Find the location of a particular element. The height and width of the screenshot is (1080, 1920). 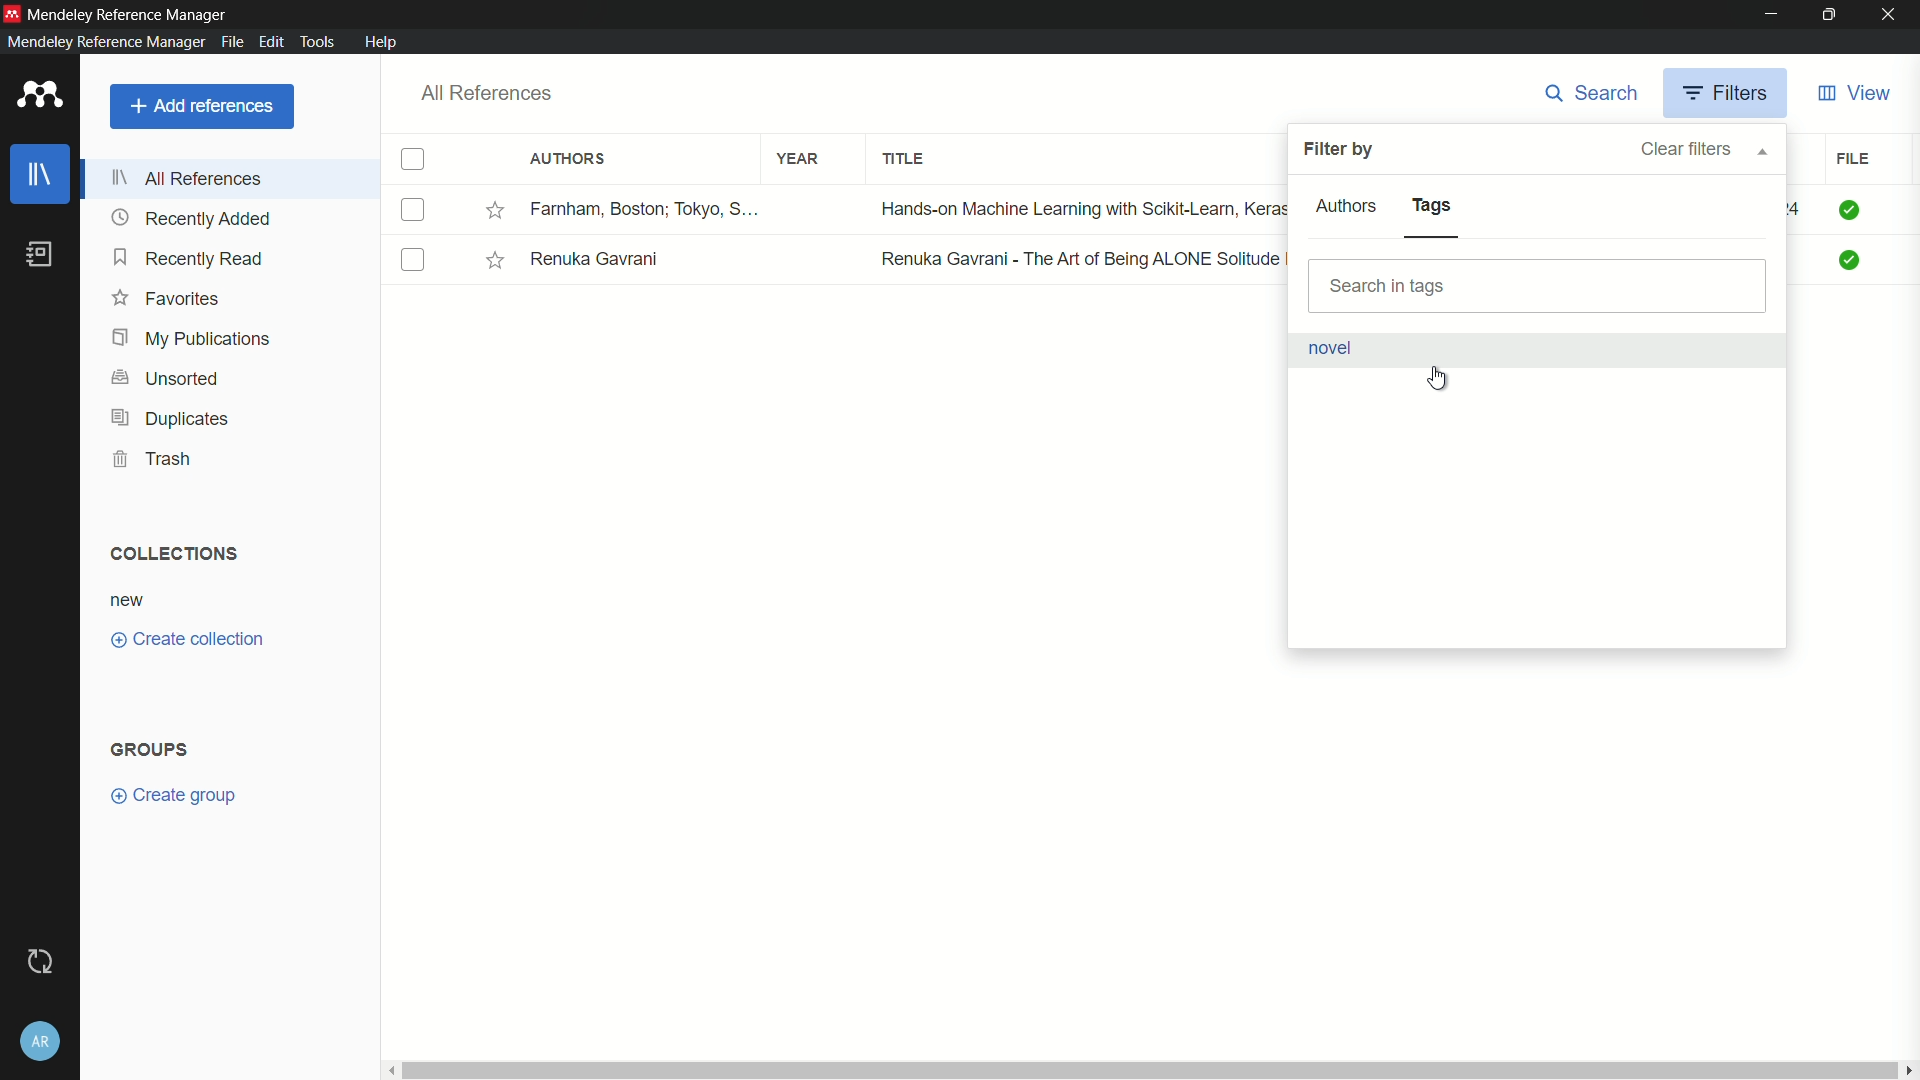

Farnham, Boston; Tokyo, S.... is located at coordinates (647, 208).